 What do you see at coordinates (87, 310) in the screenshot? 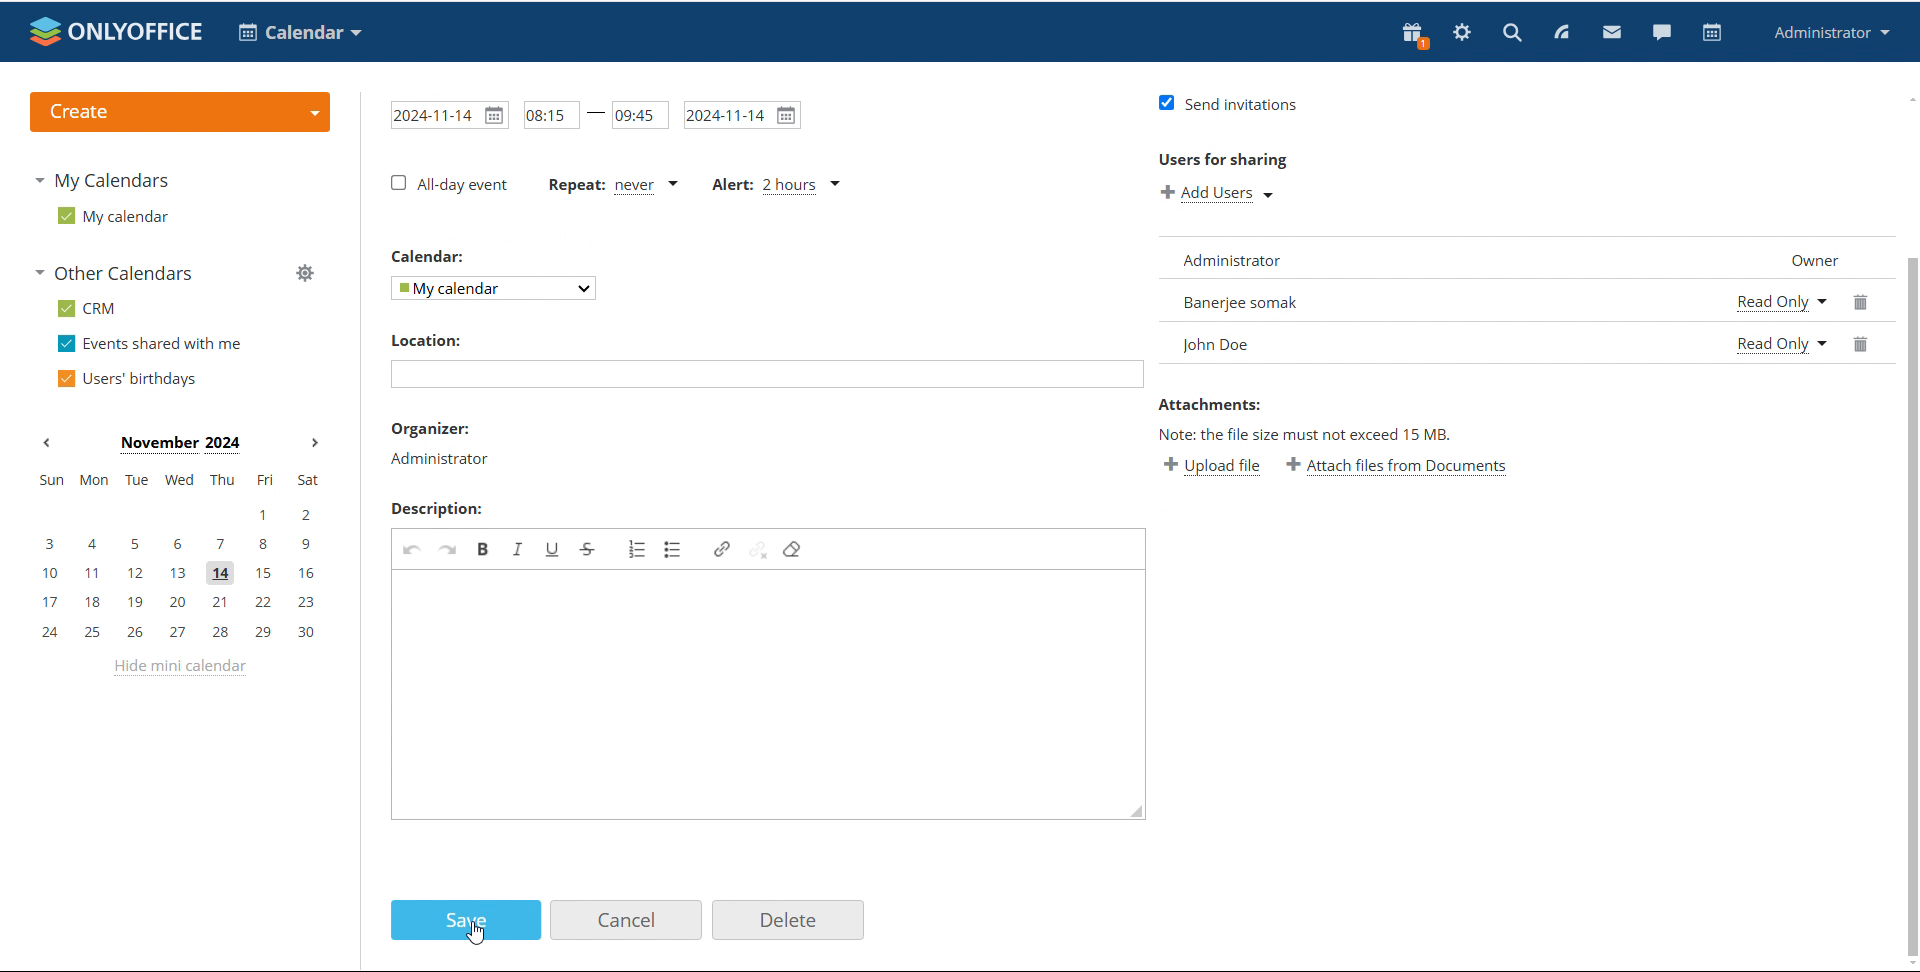
I see `crm` at bounding box center [87, 310].